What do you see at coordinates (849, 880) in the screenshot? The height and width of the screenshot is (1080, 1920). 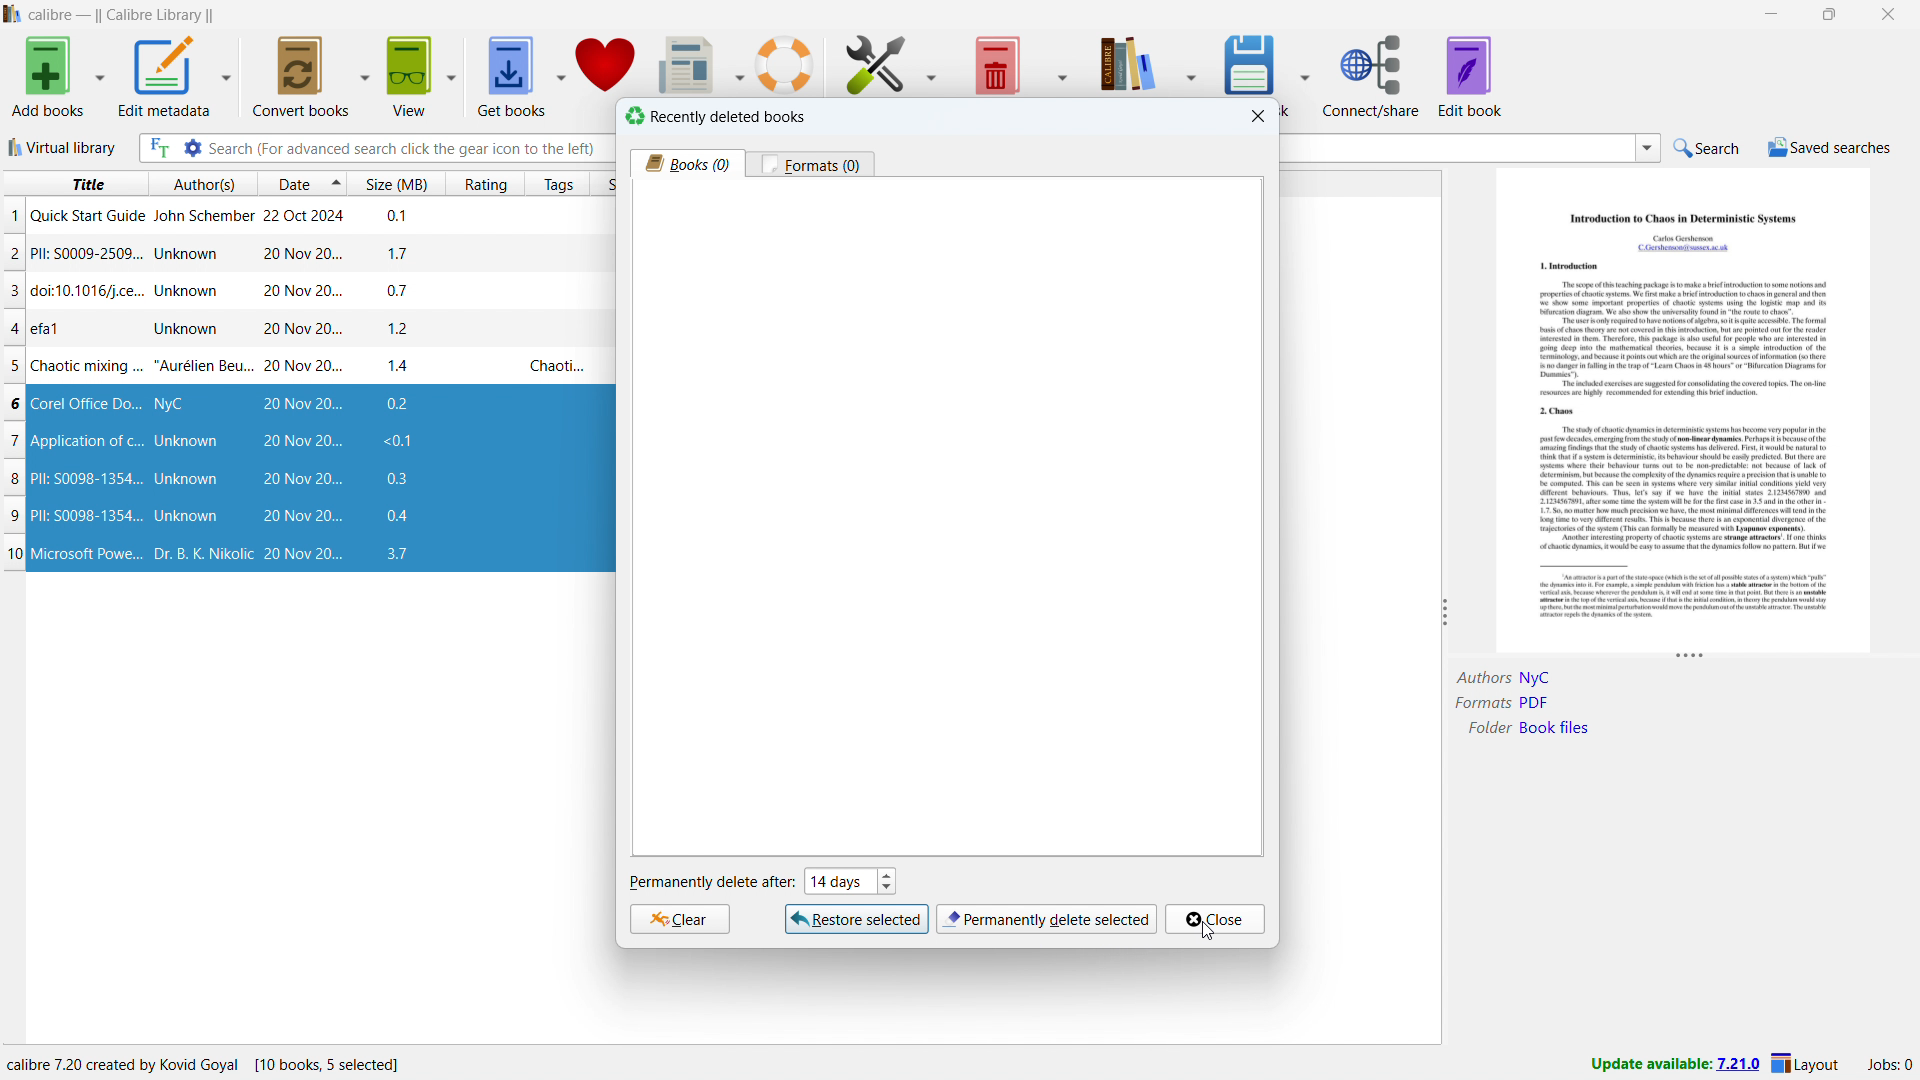 I see `set when to permanently delete` at bounding box center [849, 880].